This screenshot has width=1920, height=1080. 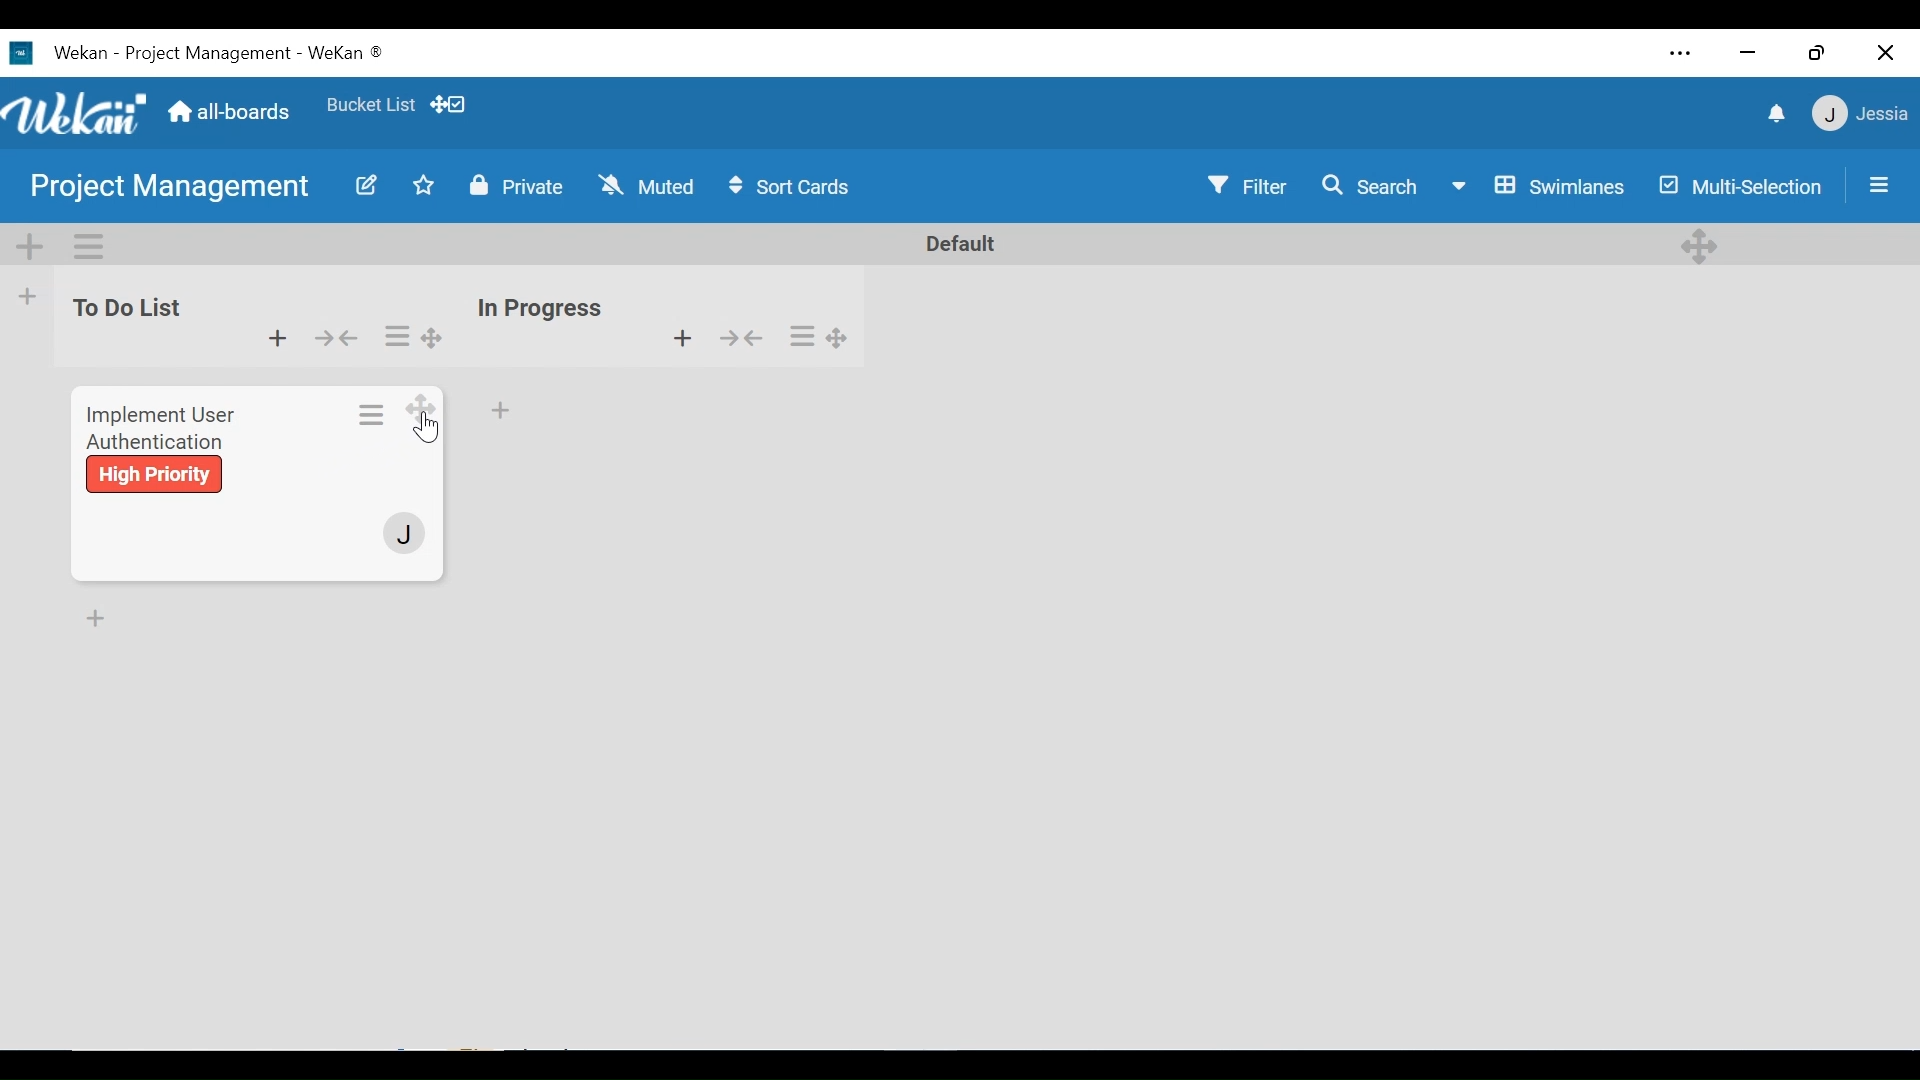 I want to click on notifications, so click(x=1772, y=116).